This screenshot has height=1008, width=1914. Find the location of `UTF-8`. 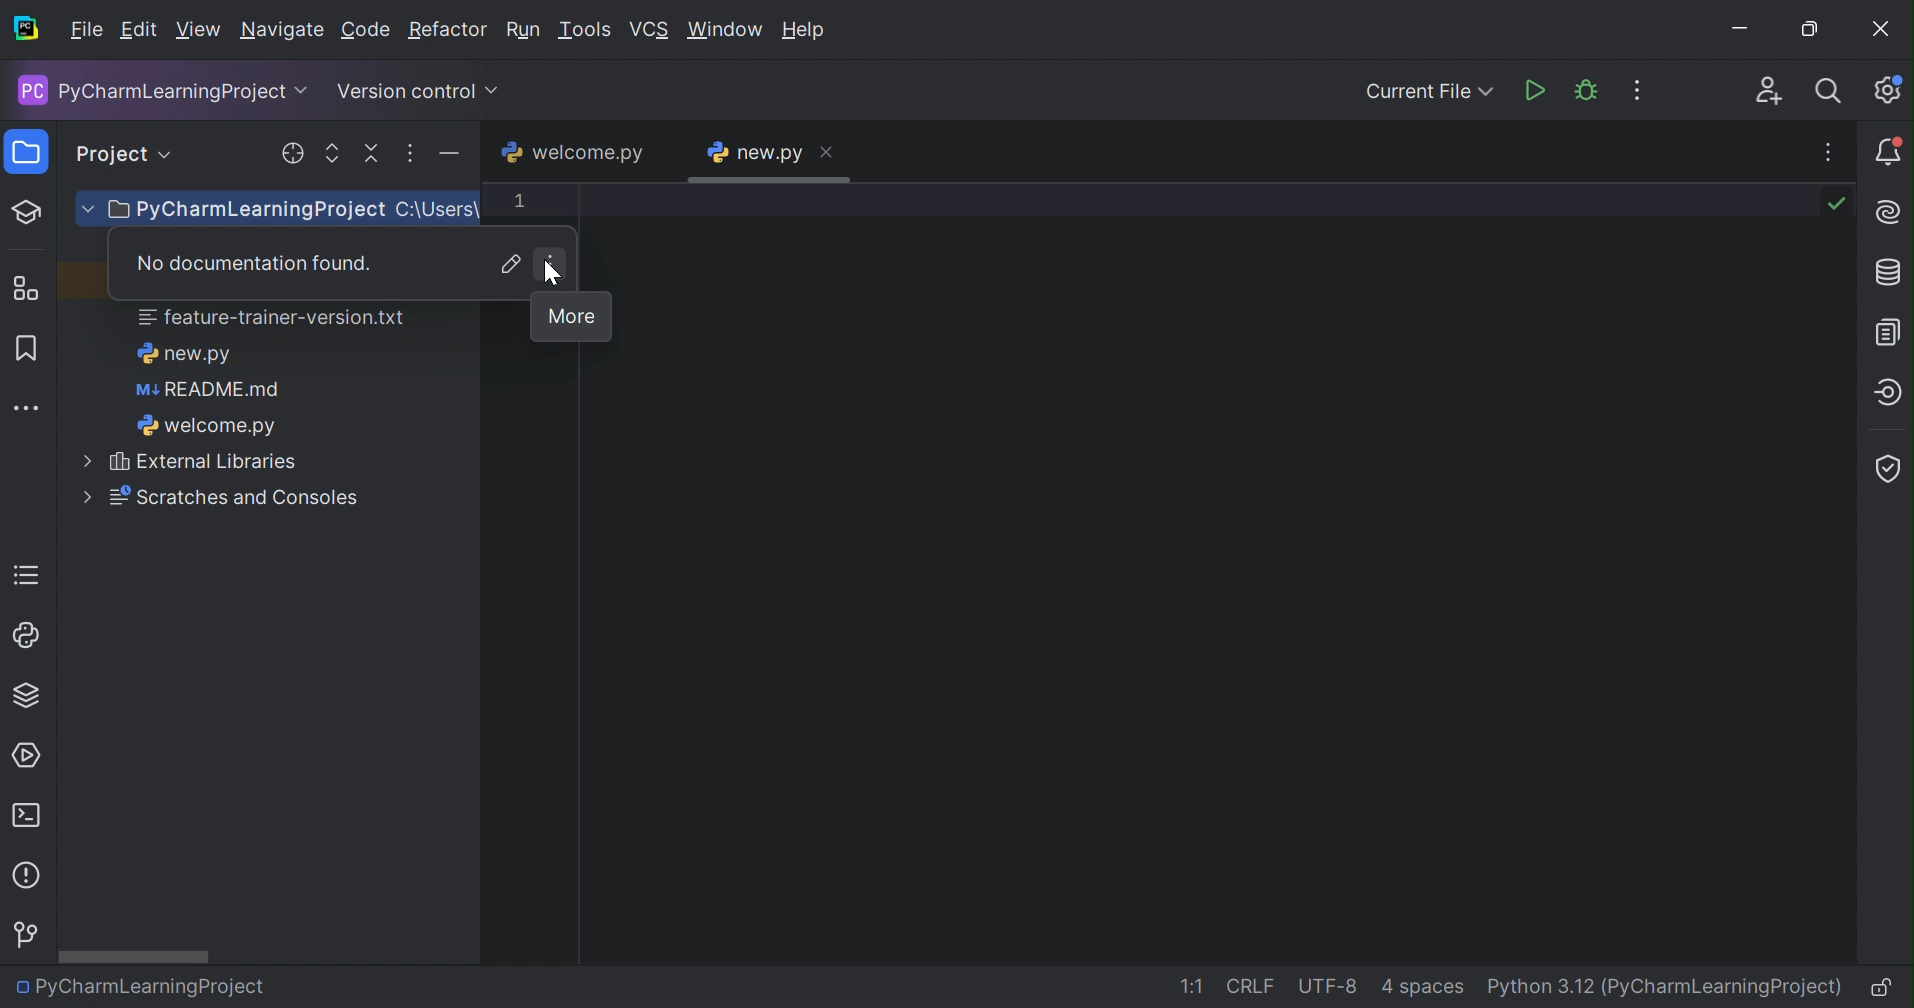

UTF-8 is located at coordinates (1333, 984).